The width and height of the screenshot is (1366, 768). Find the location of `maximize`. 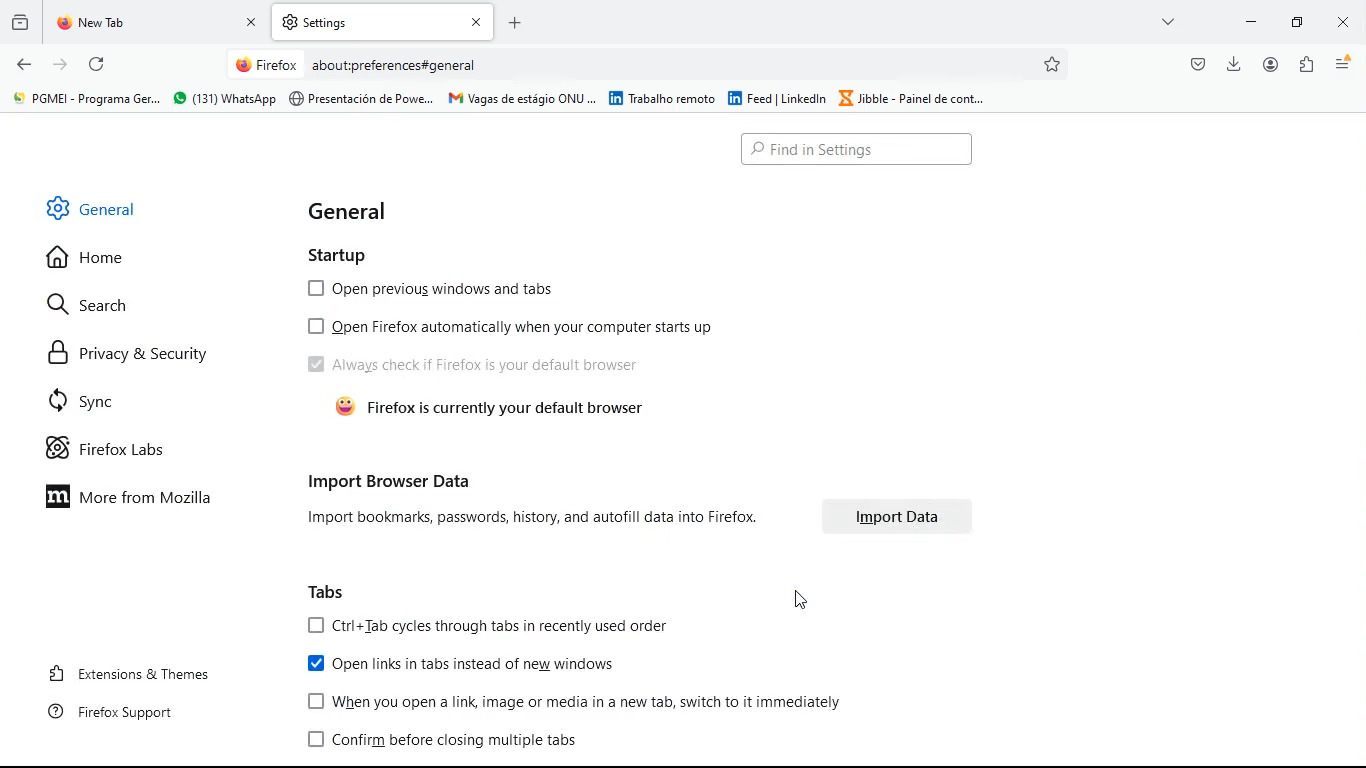

maximize is located at coordinates (1298, 24).